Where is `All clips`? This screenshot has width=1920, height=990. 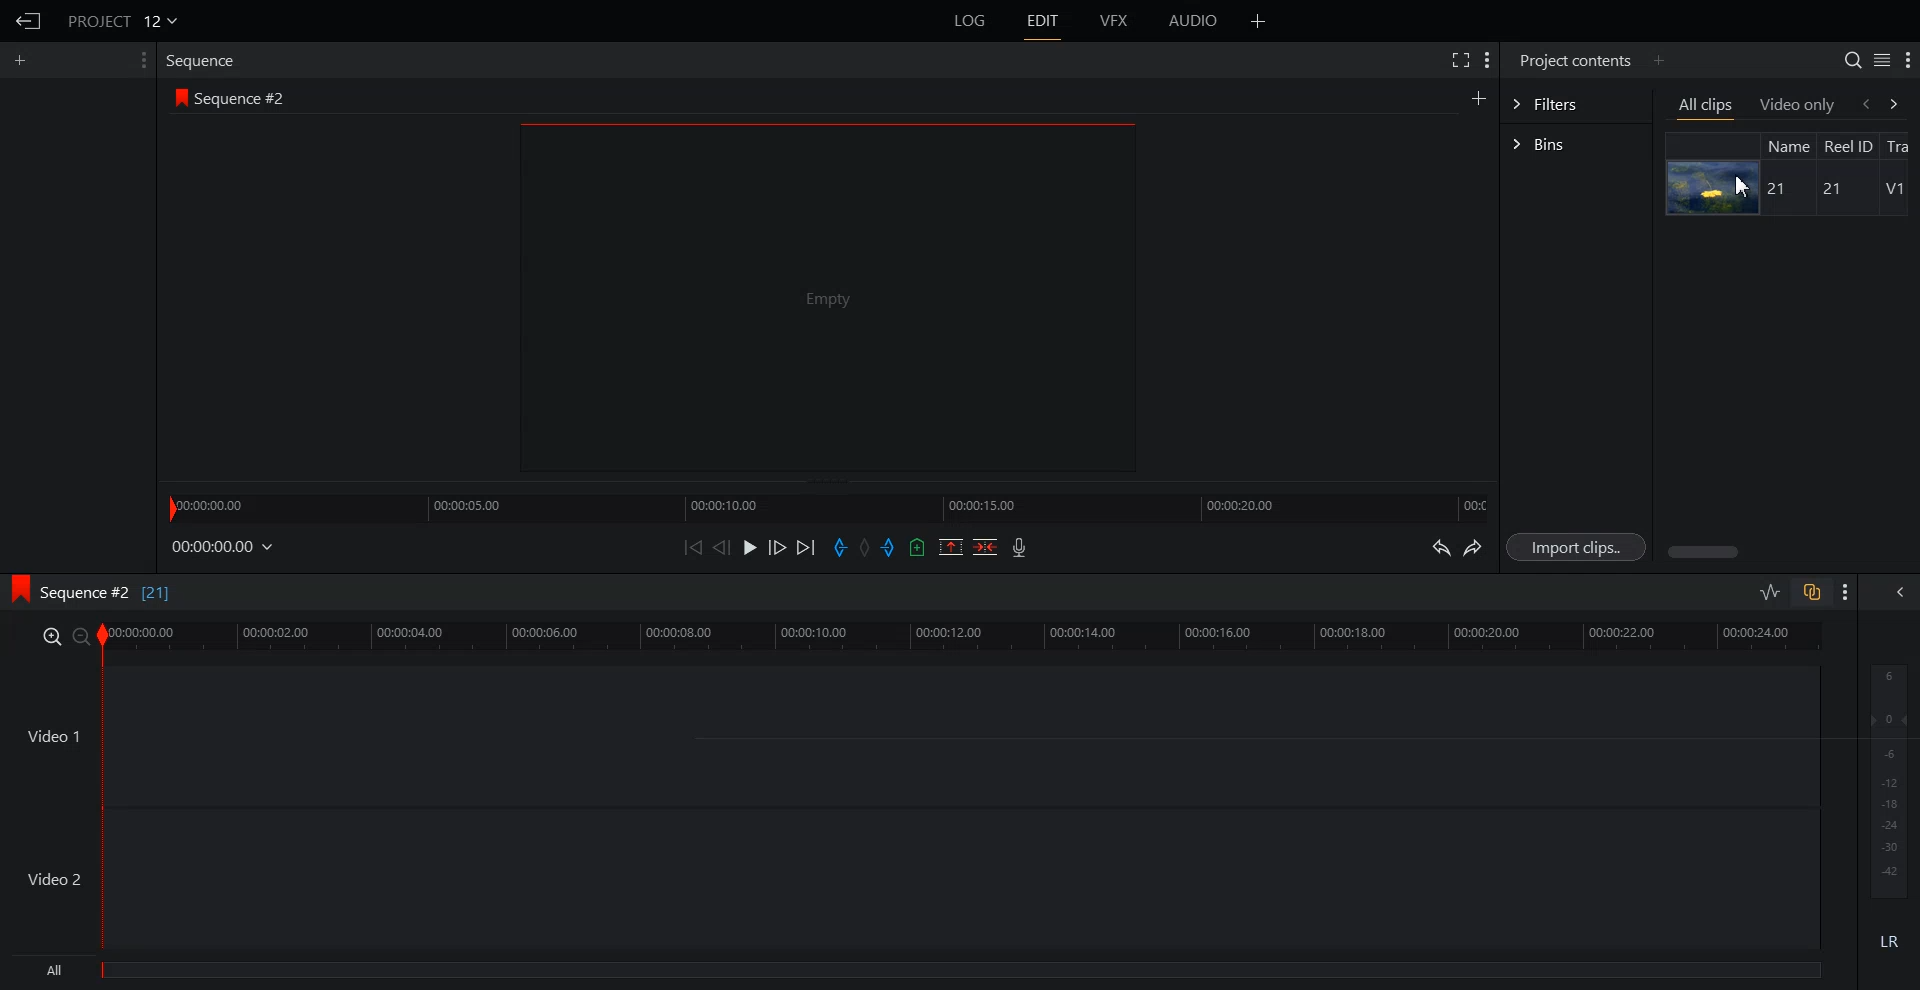 All clips is located at coordinates (1707, 106).